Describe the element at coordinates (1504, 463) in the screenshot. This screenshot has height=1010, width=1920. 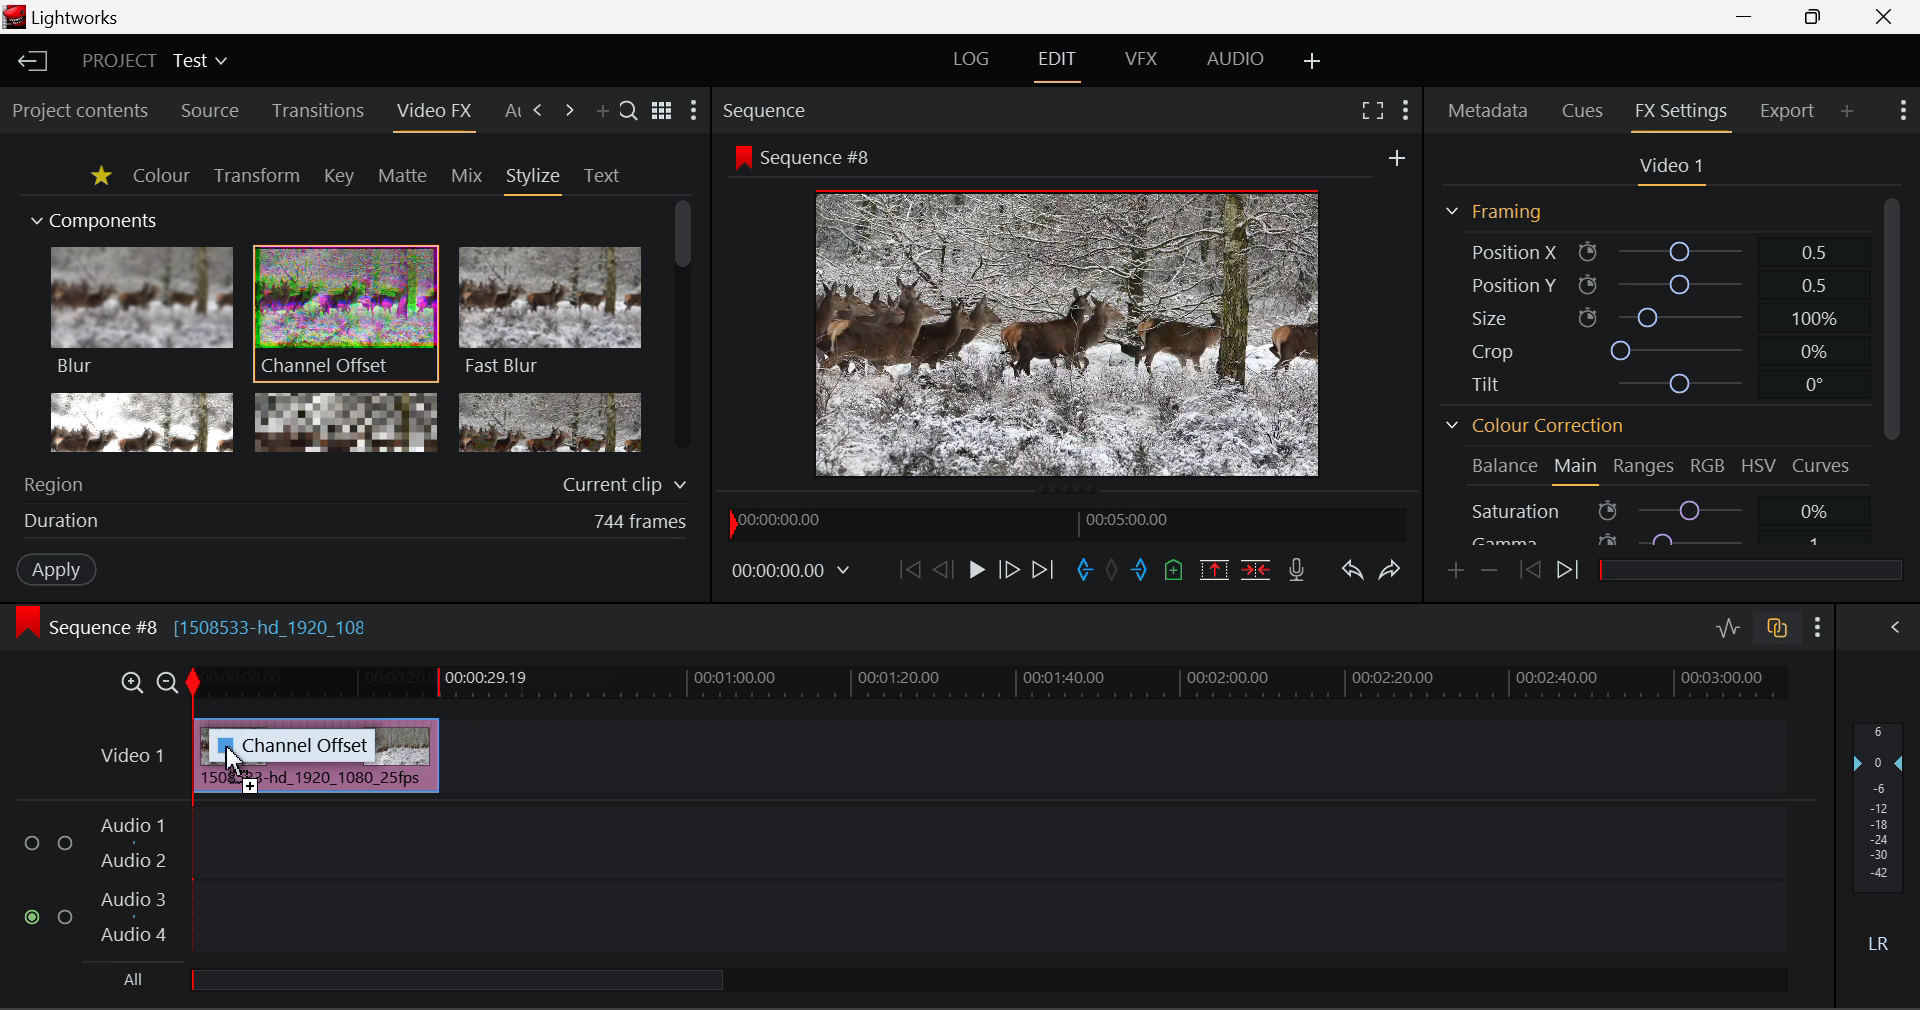
I see `Balance` at that location.